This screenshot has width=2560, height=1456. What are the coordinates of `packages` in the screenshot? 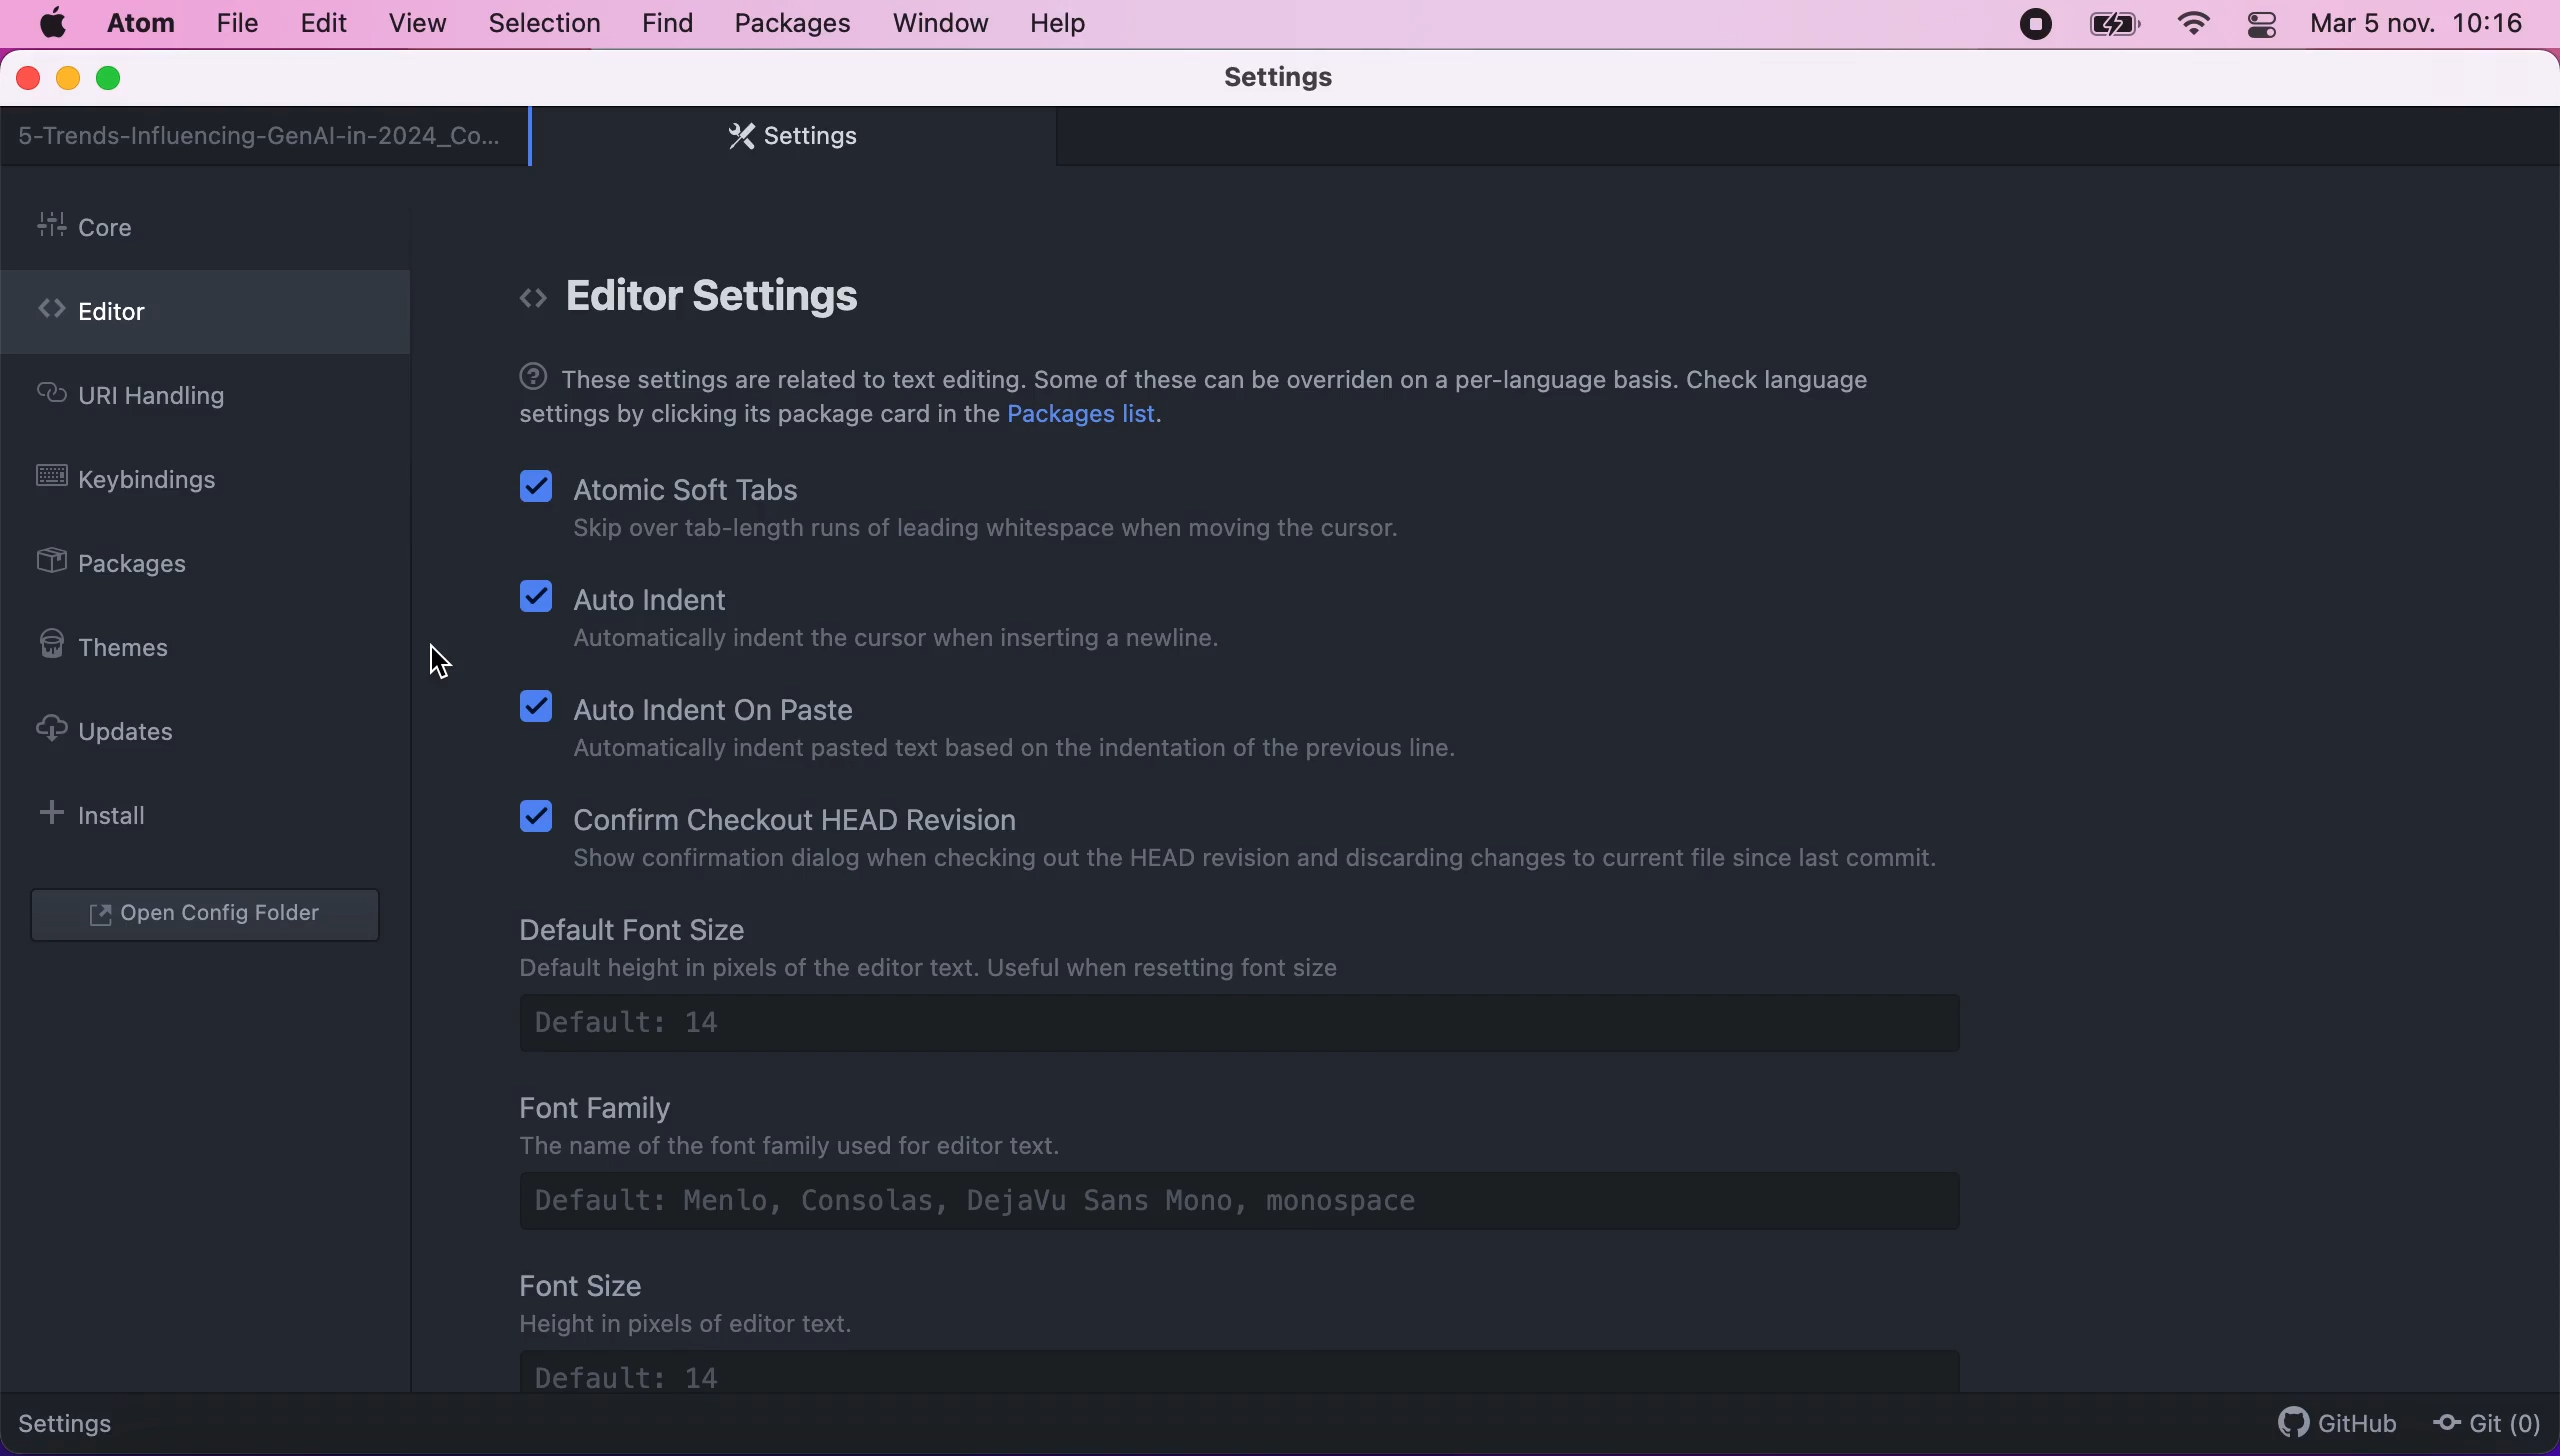 It's located at (136, 566).